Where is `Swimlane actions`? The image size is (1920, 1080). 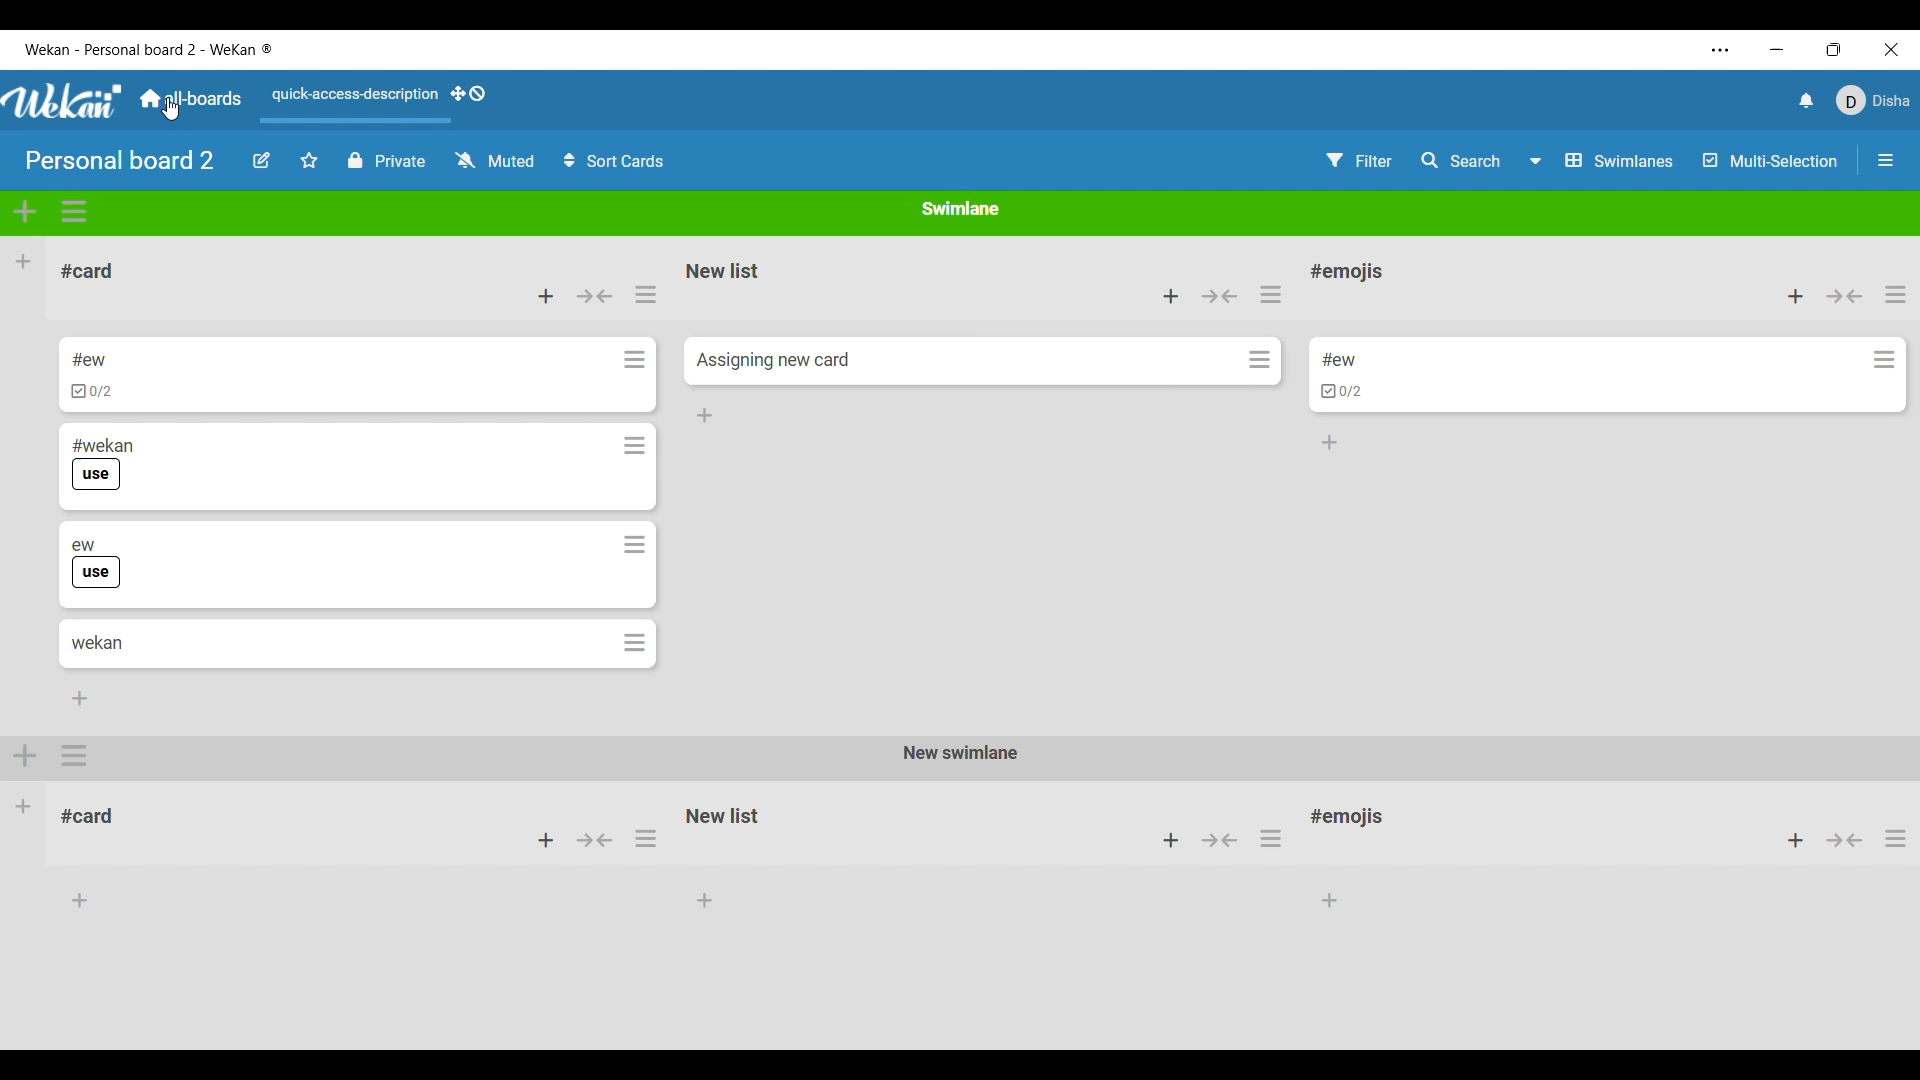 Swimlane actions is located at coordinates (74, 212).